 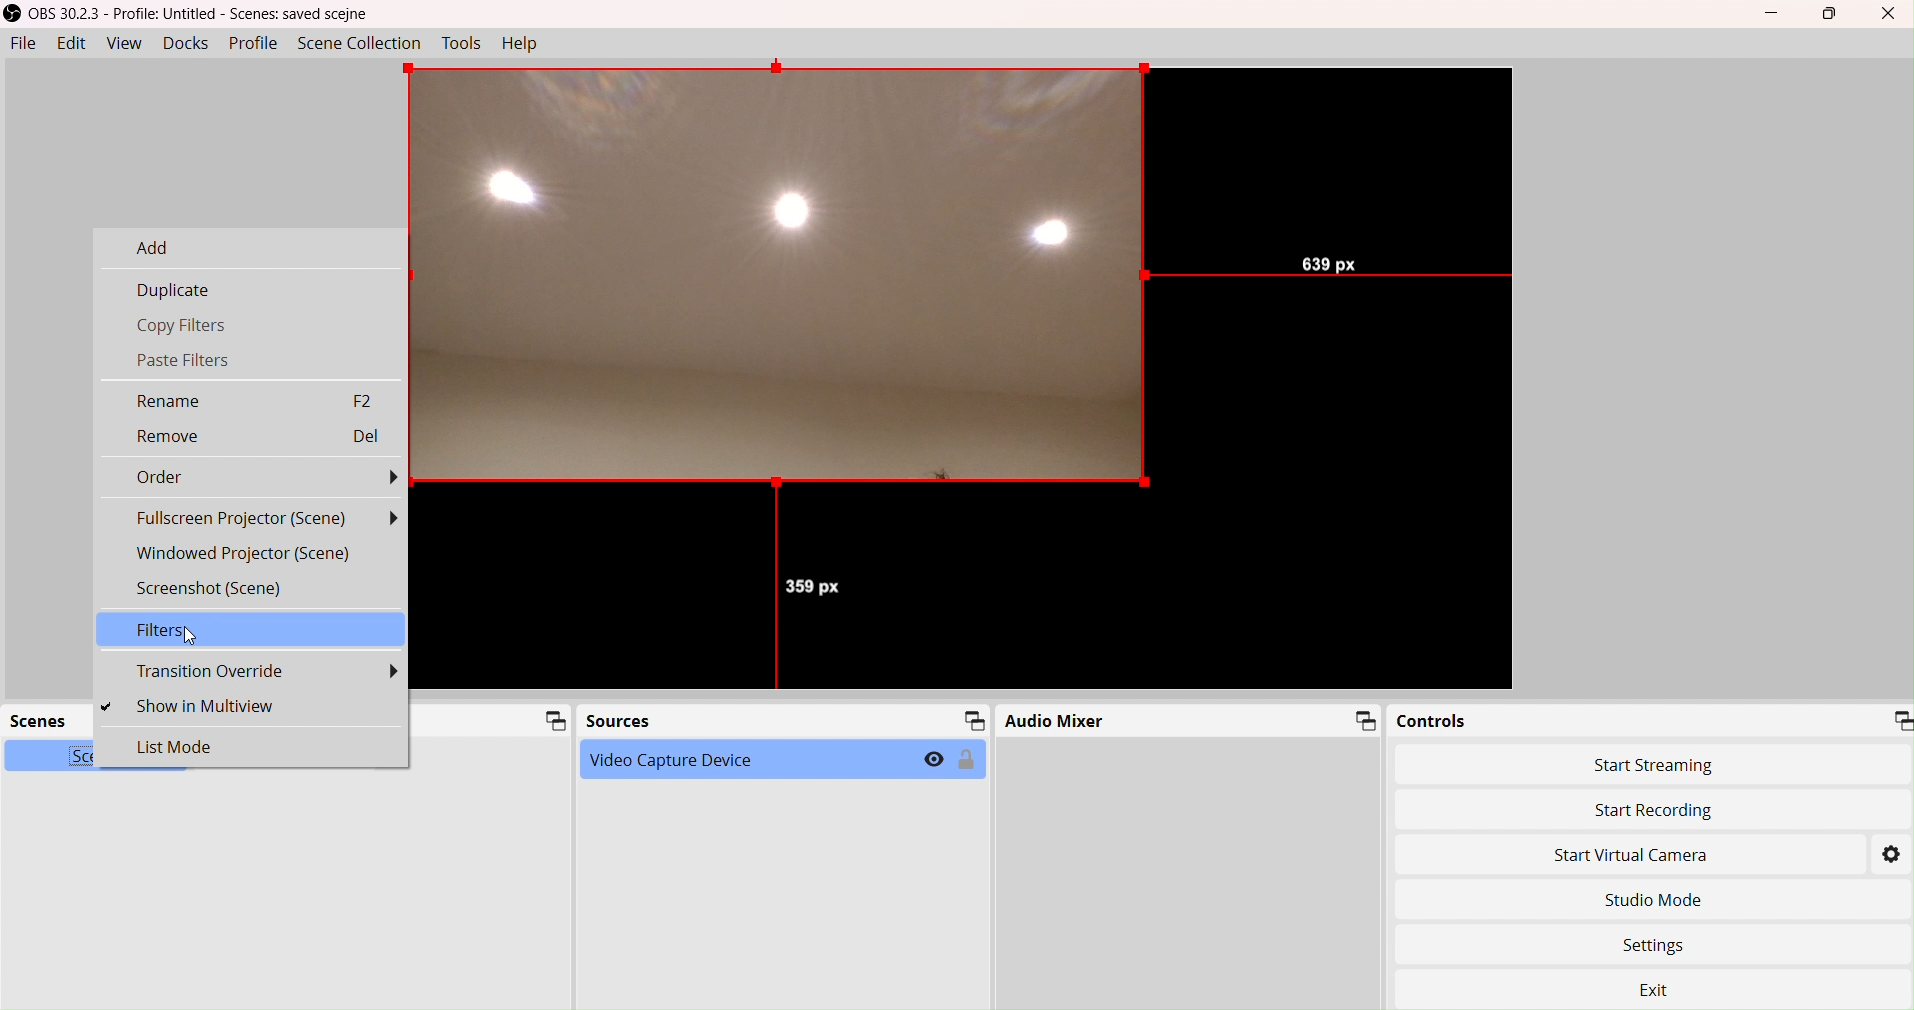 I want to click on Filters, so click(x=166, y=633).